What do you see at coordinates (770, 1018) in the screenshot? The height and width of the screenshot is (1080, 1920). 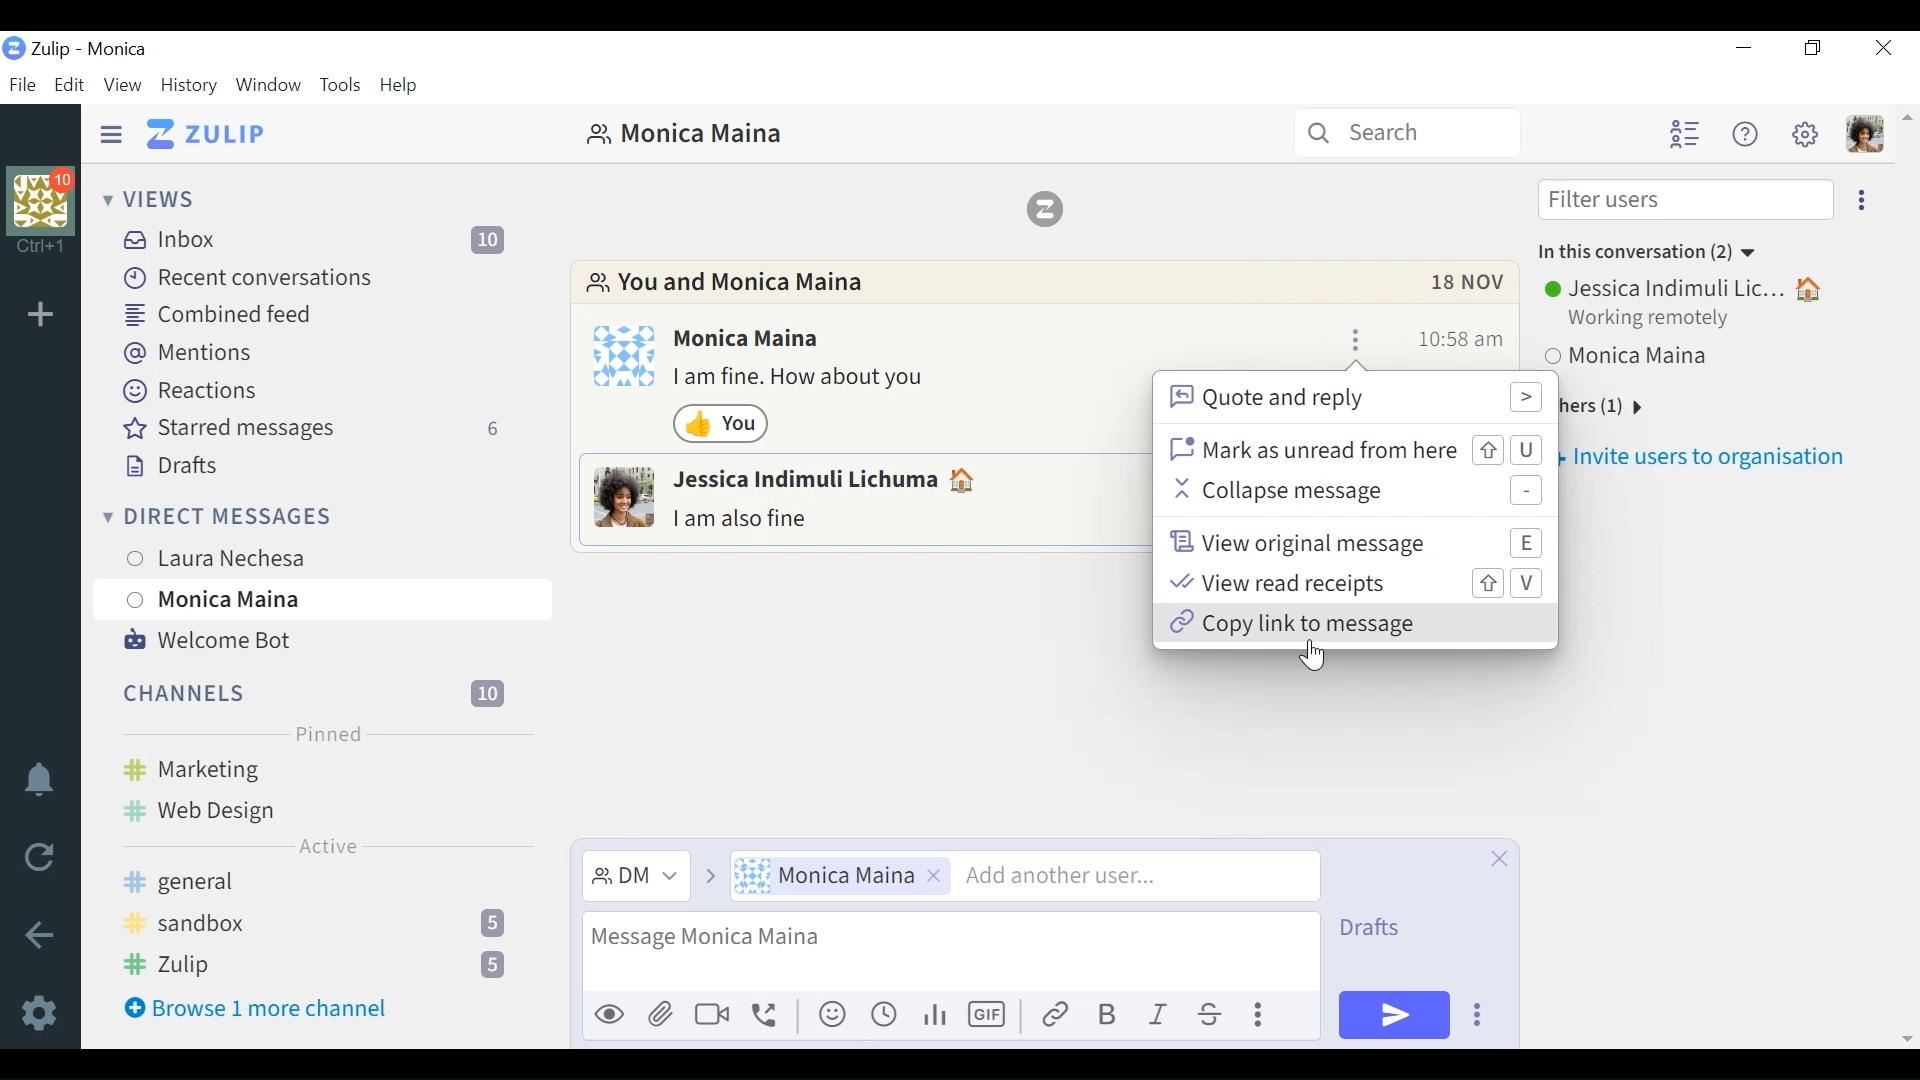 I see `call` at bounding box center [770, 1018].